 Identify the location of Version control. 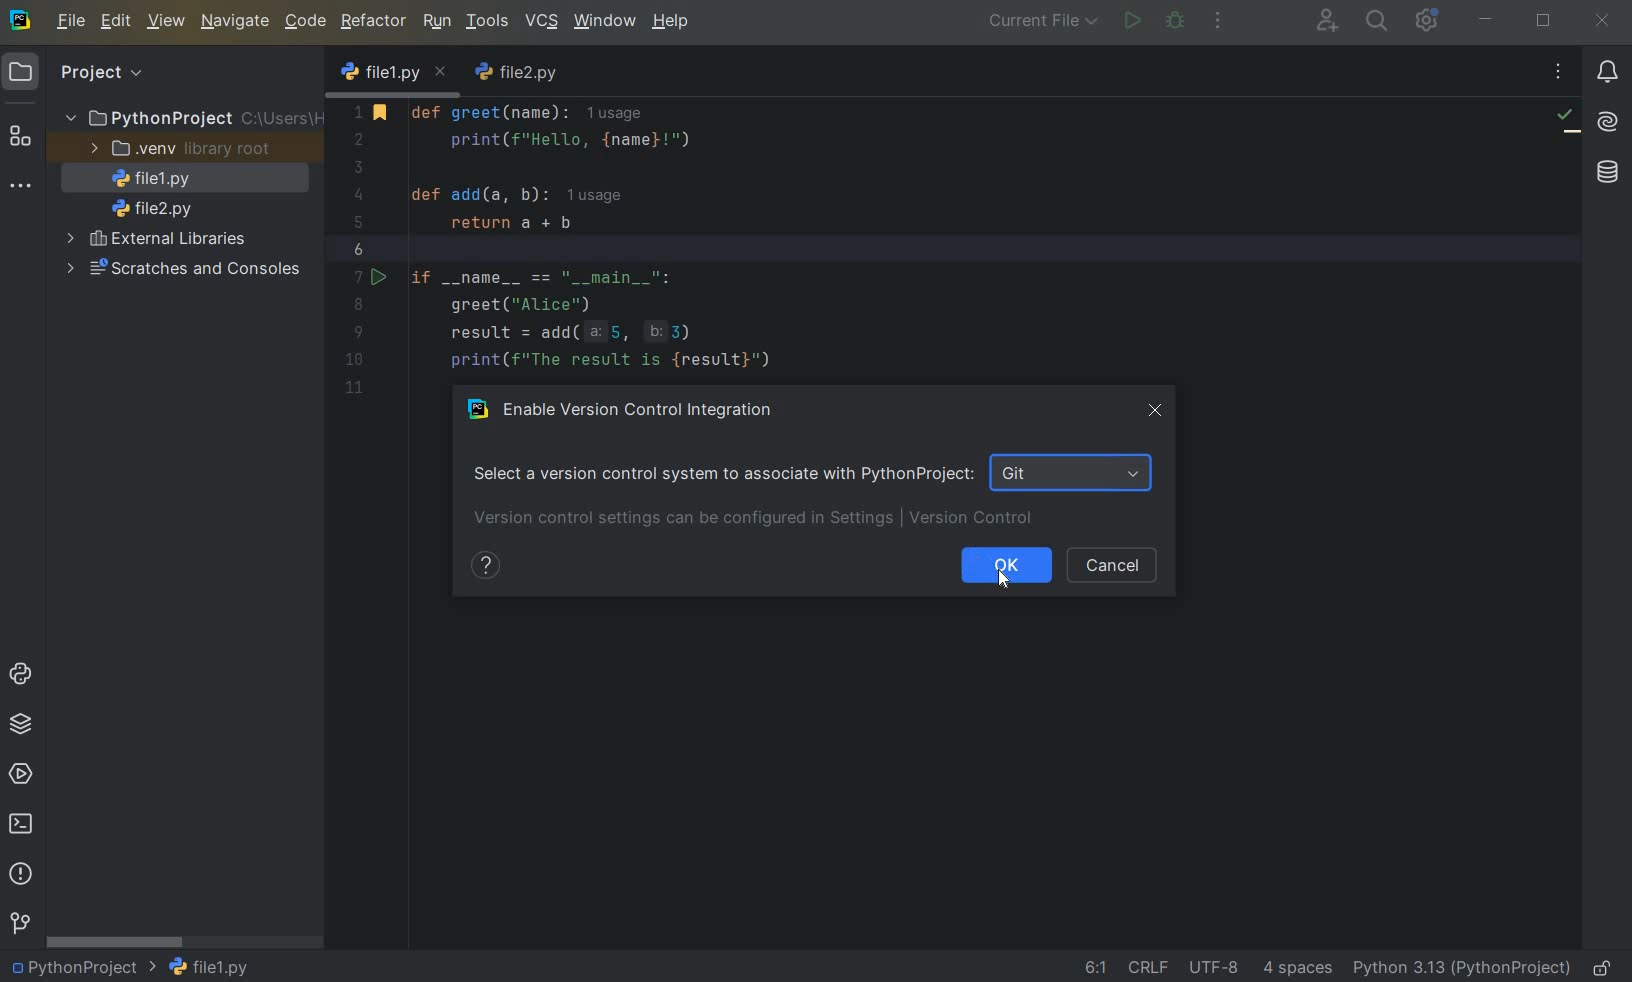
(19, 923).